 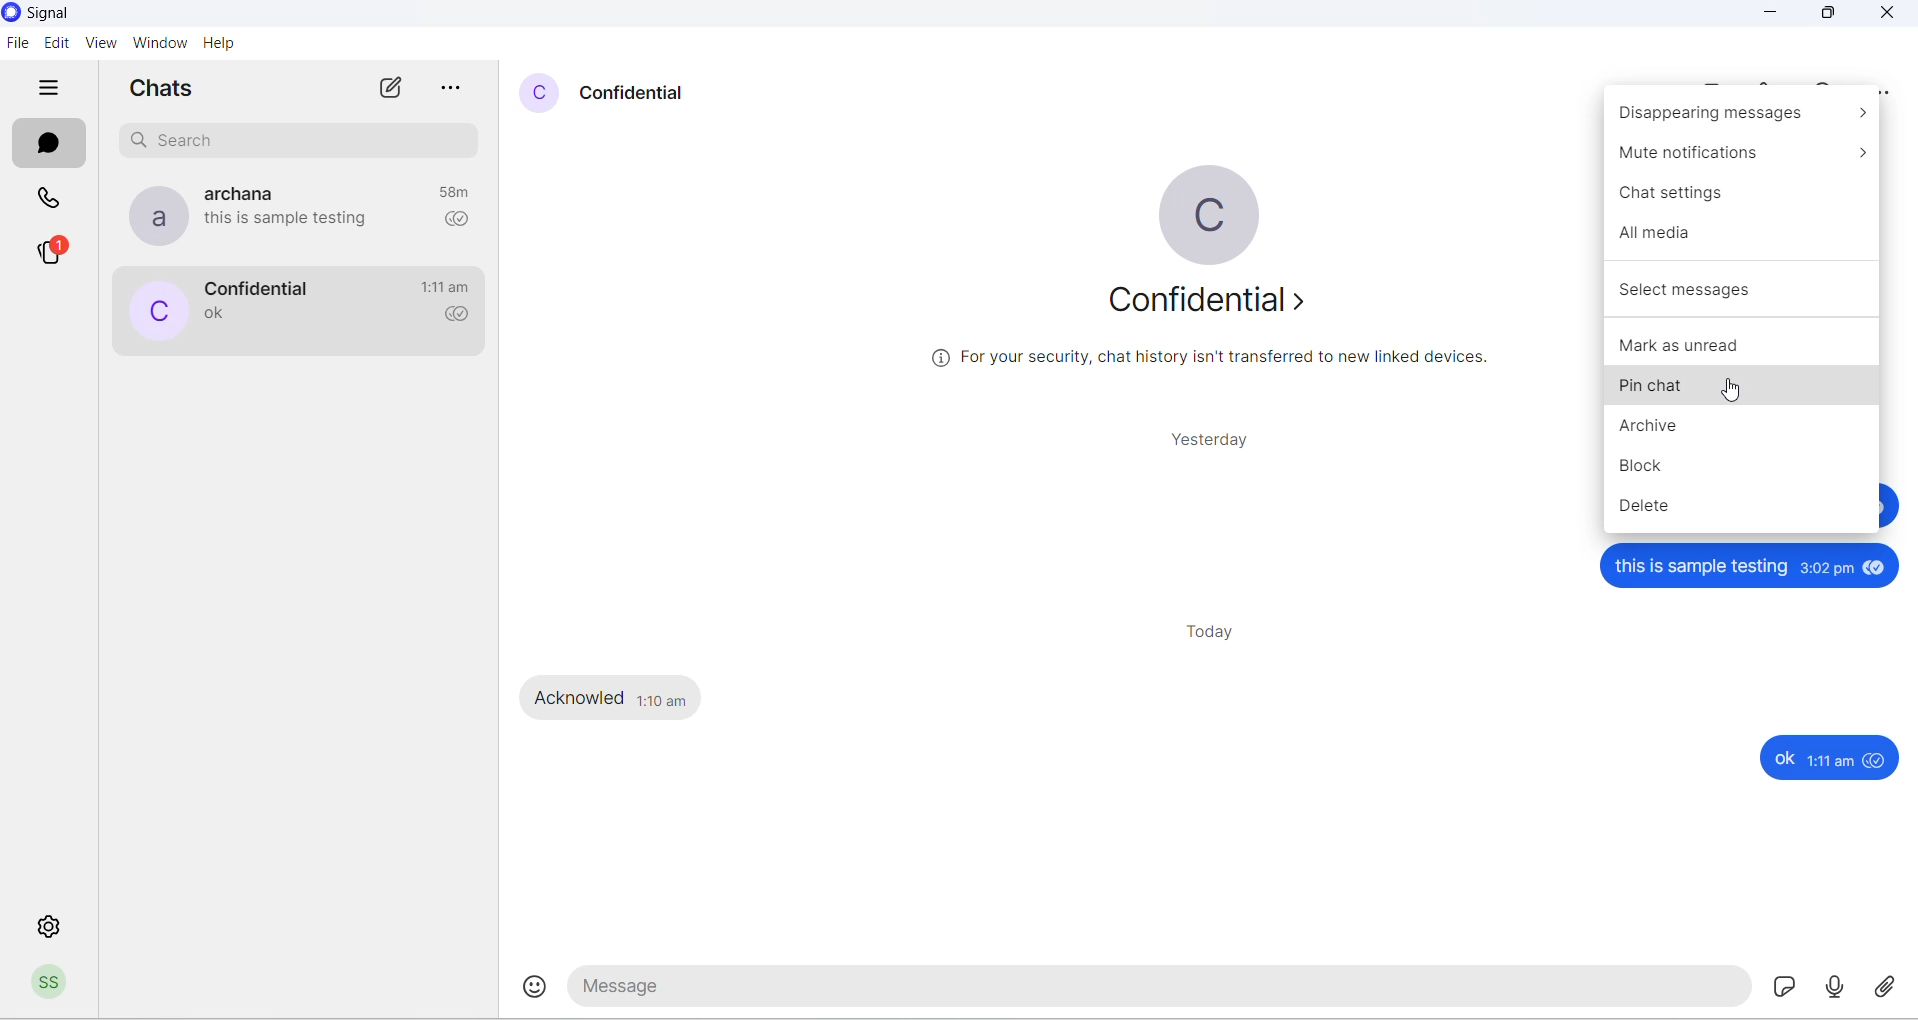 What do you see at coordinates (1742, 289) in the screenshot?
I see `select messages` at bounding box center [1742, 289].